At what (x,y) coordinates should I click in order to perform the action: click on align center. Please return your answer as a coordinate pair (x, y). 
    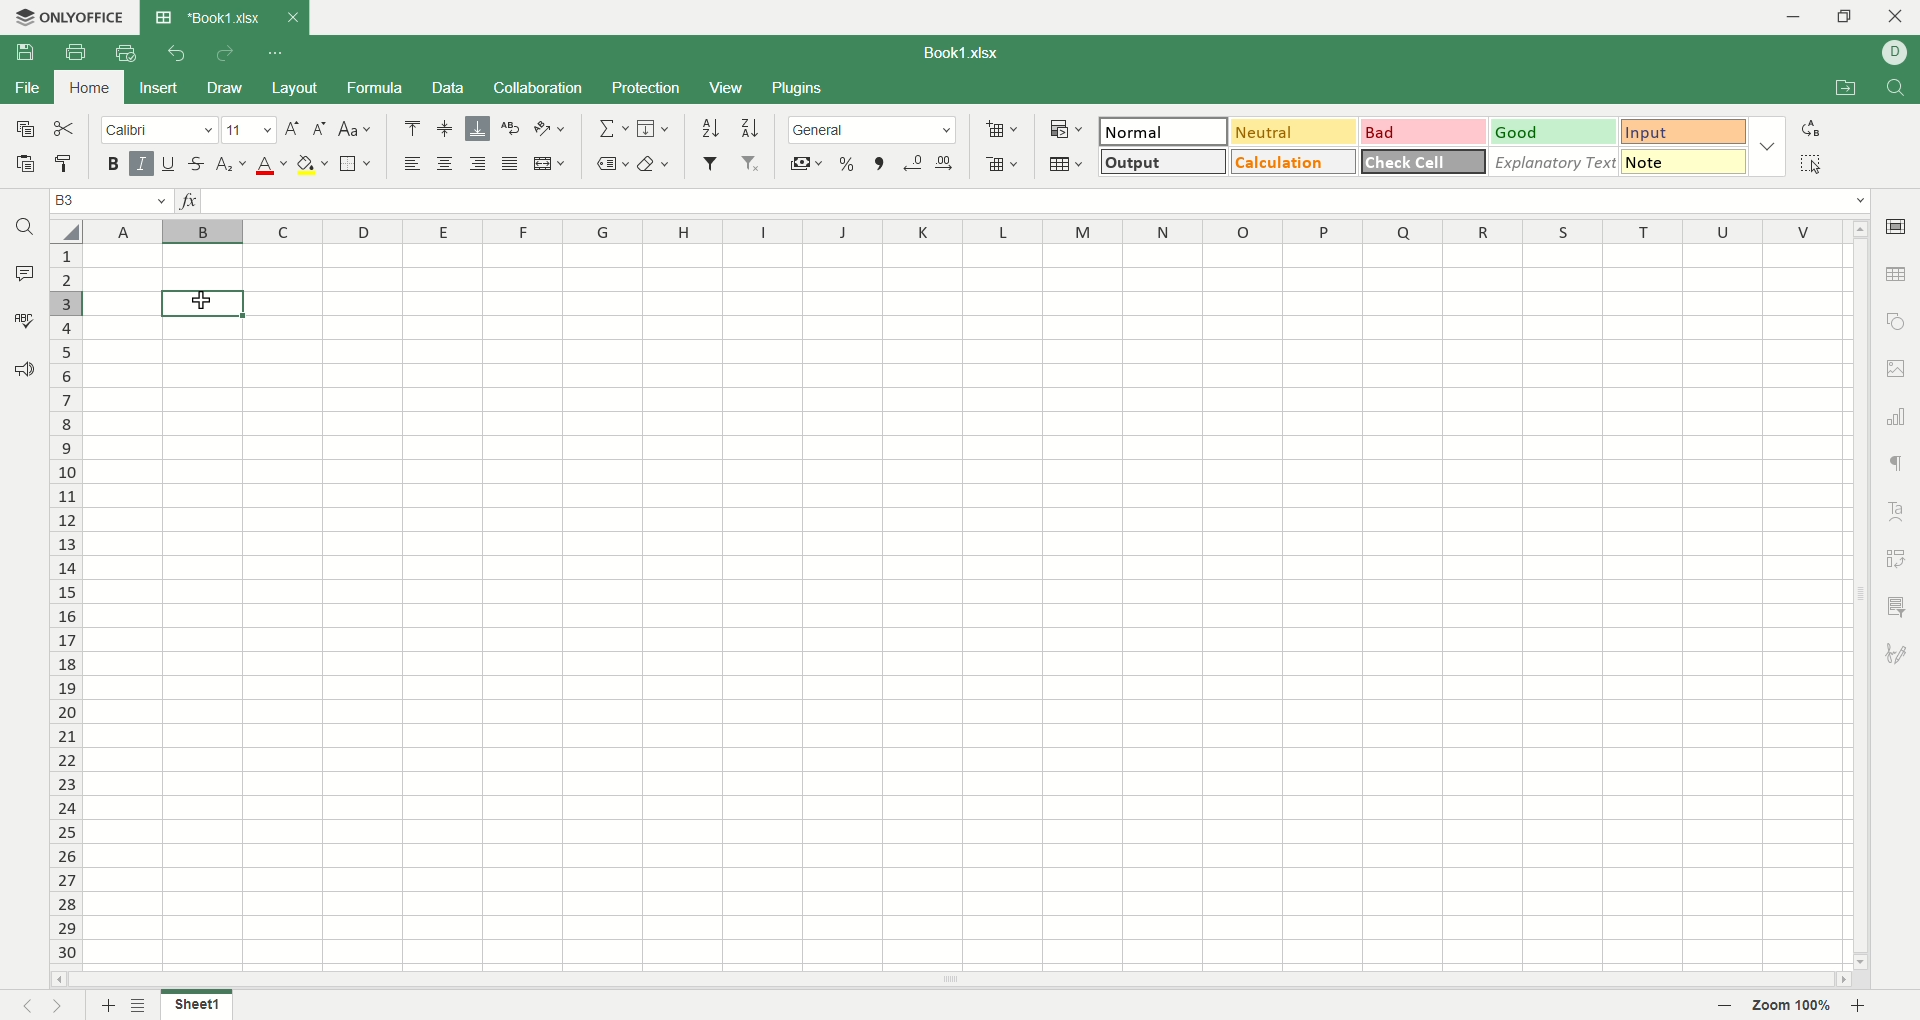
    Looking at the image, I should click on (443, 163).